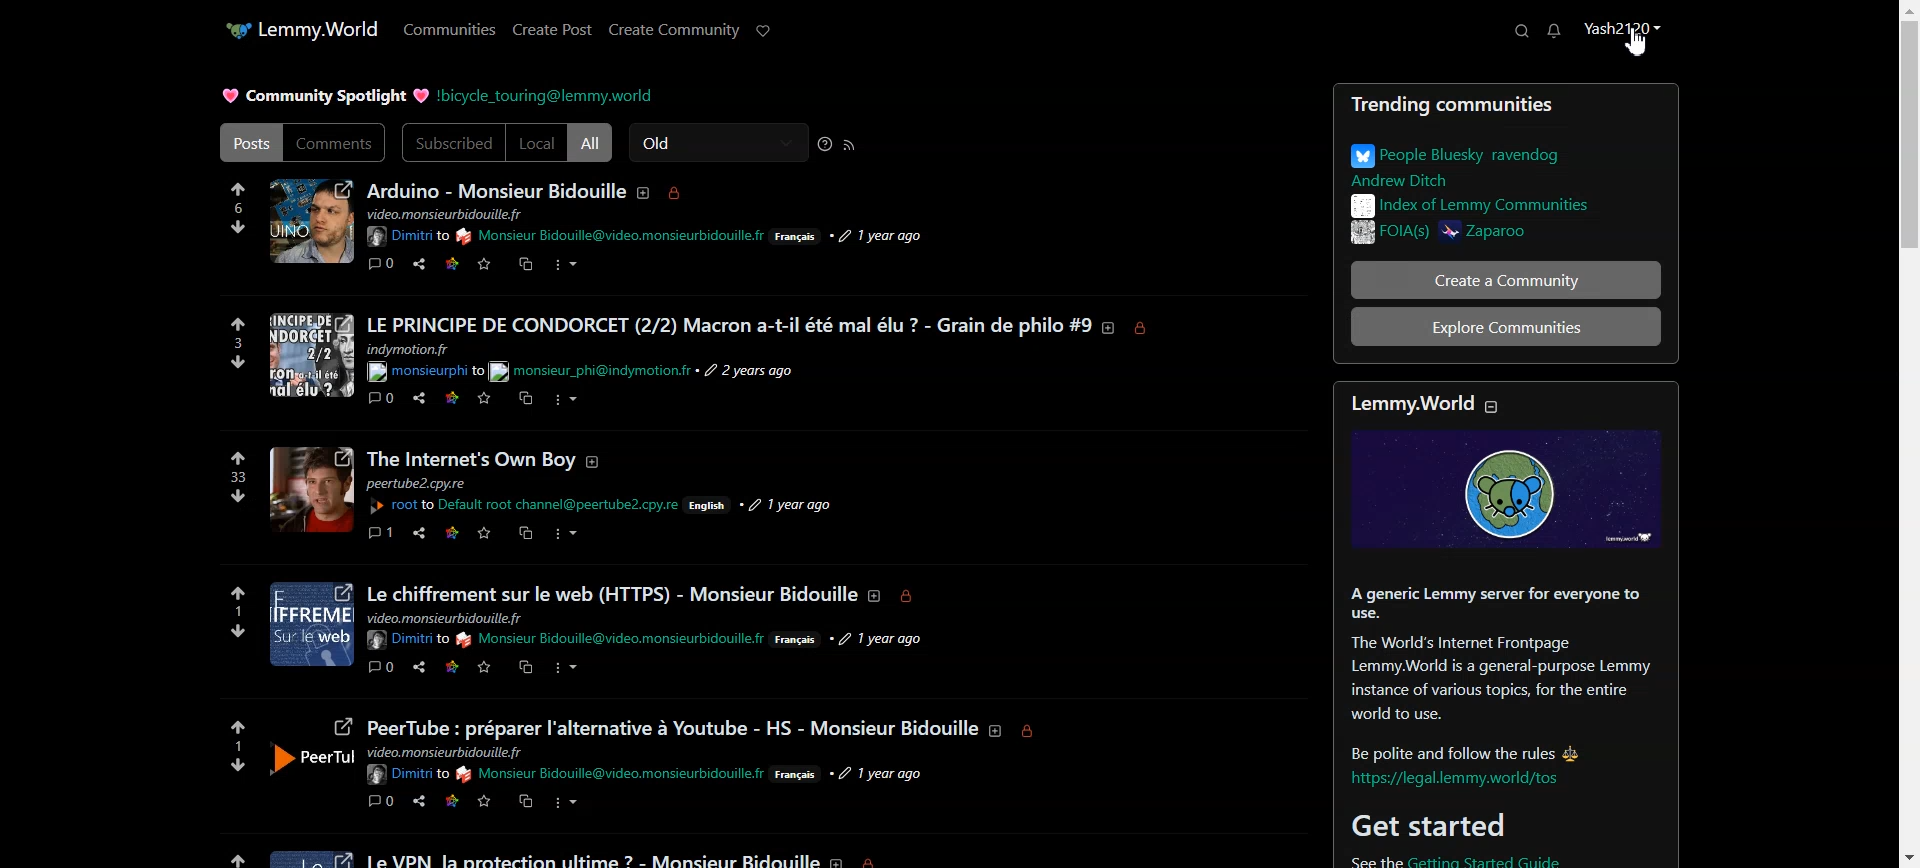 The image size is (1920, 868). What do you see at coordinates (238, 721) in the screenshot?
I see `upvotes` at bounding box center [238, 721].